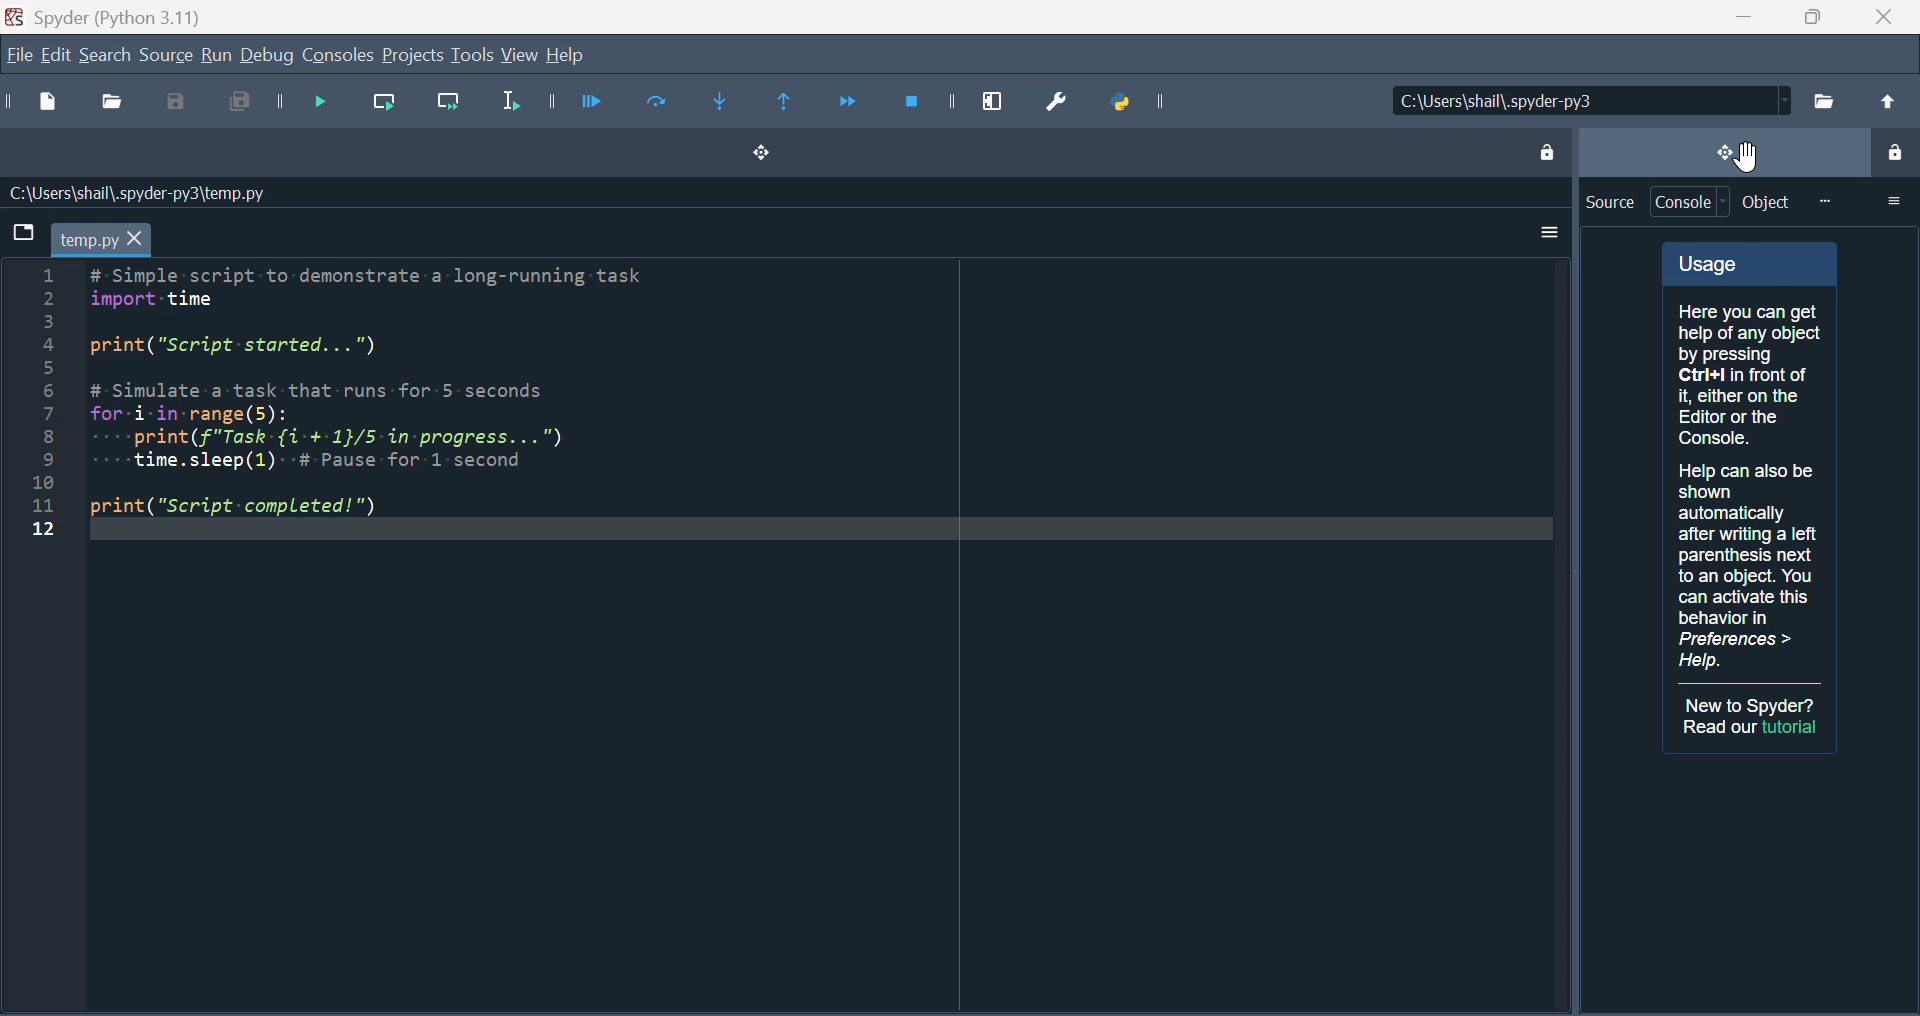  Describe the element at coordinates (1719, 727) in the screenshot. I see `Read our` at that location.